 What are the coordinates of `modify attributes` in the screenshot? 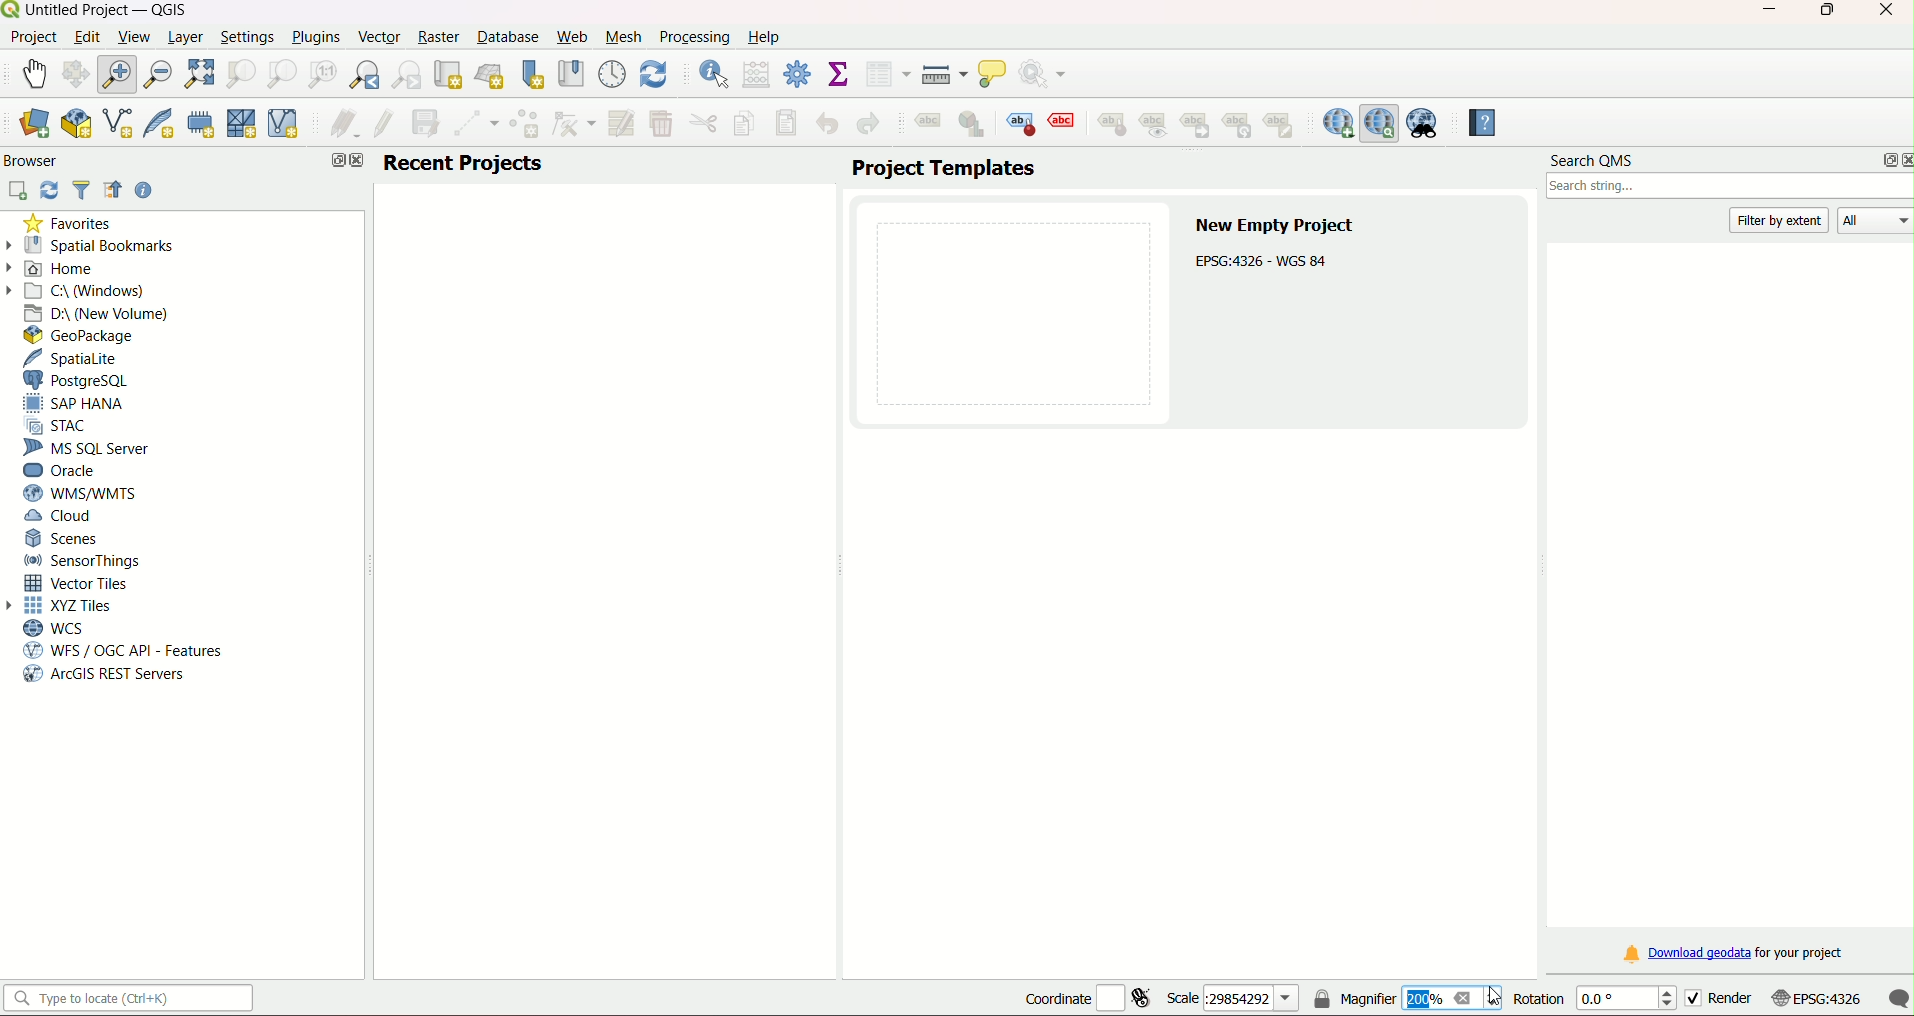 It's located at (621, 122).